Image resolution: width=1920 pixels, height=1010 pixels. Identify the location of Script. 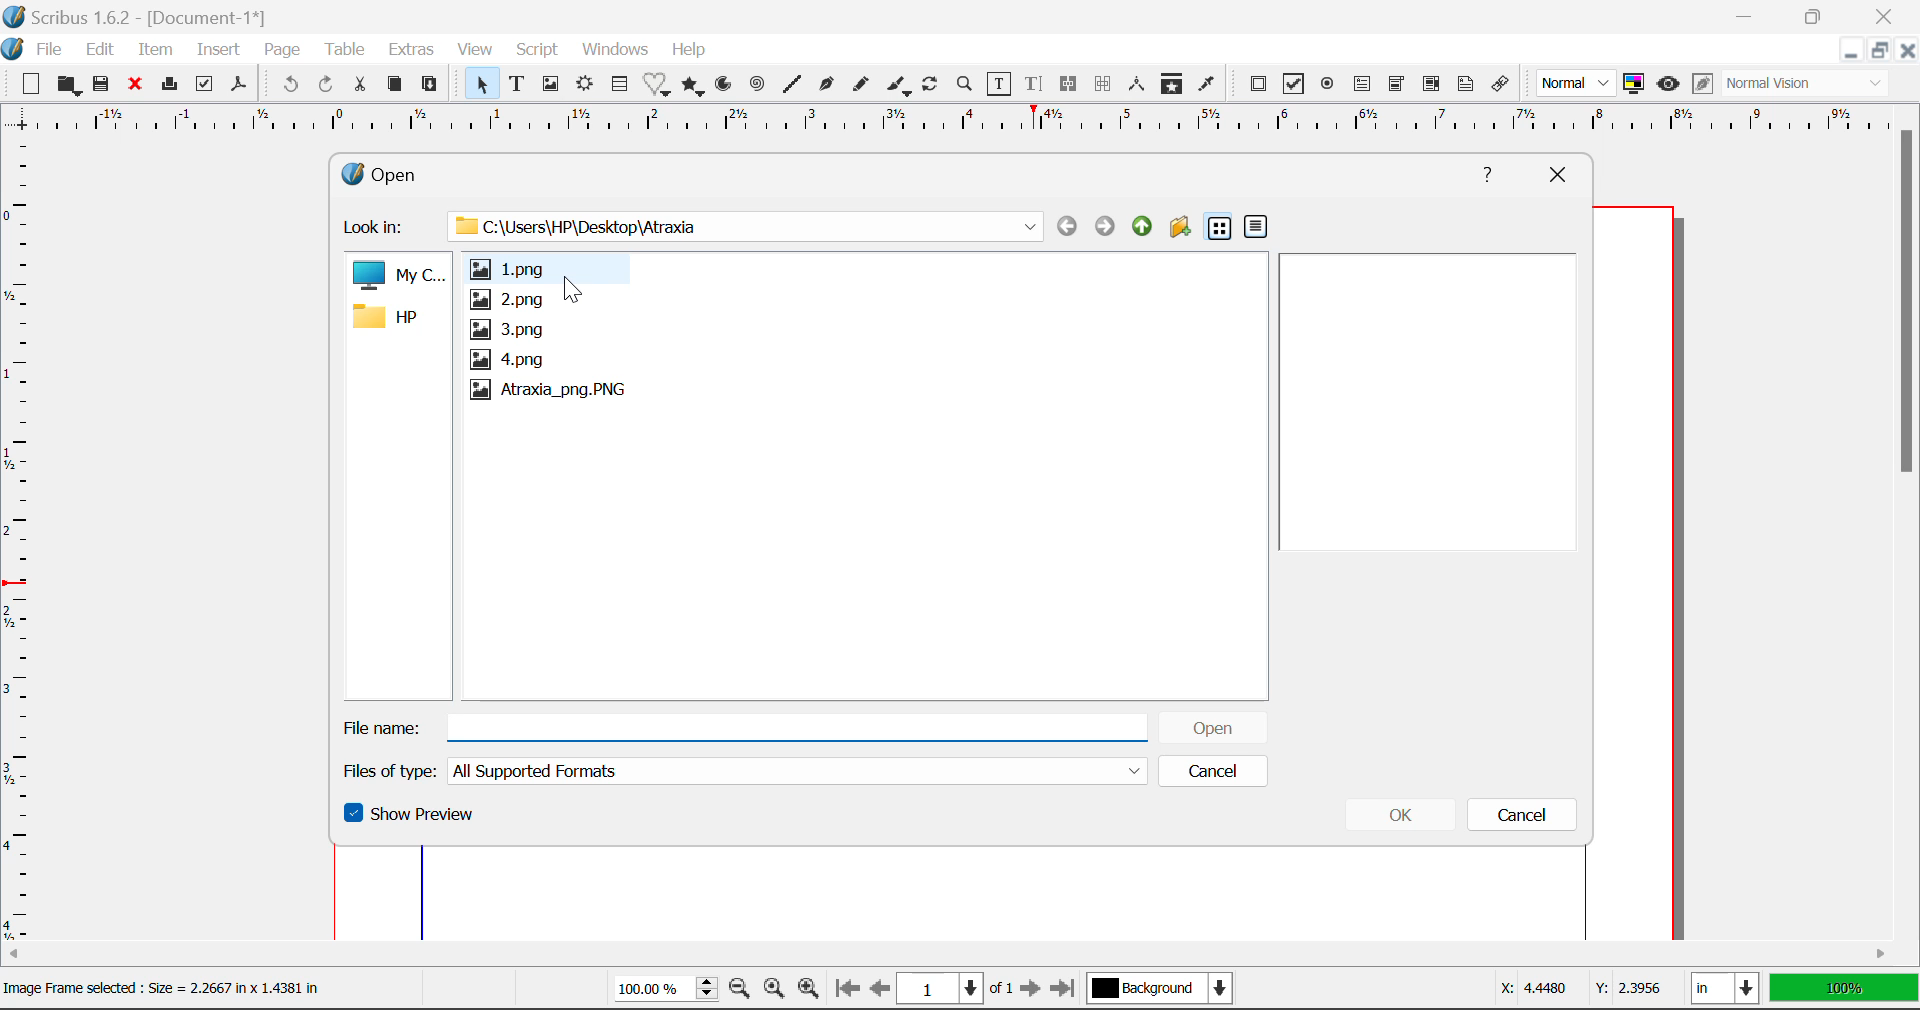
(536, 52).